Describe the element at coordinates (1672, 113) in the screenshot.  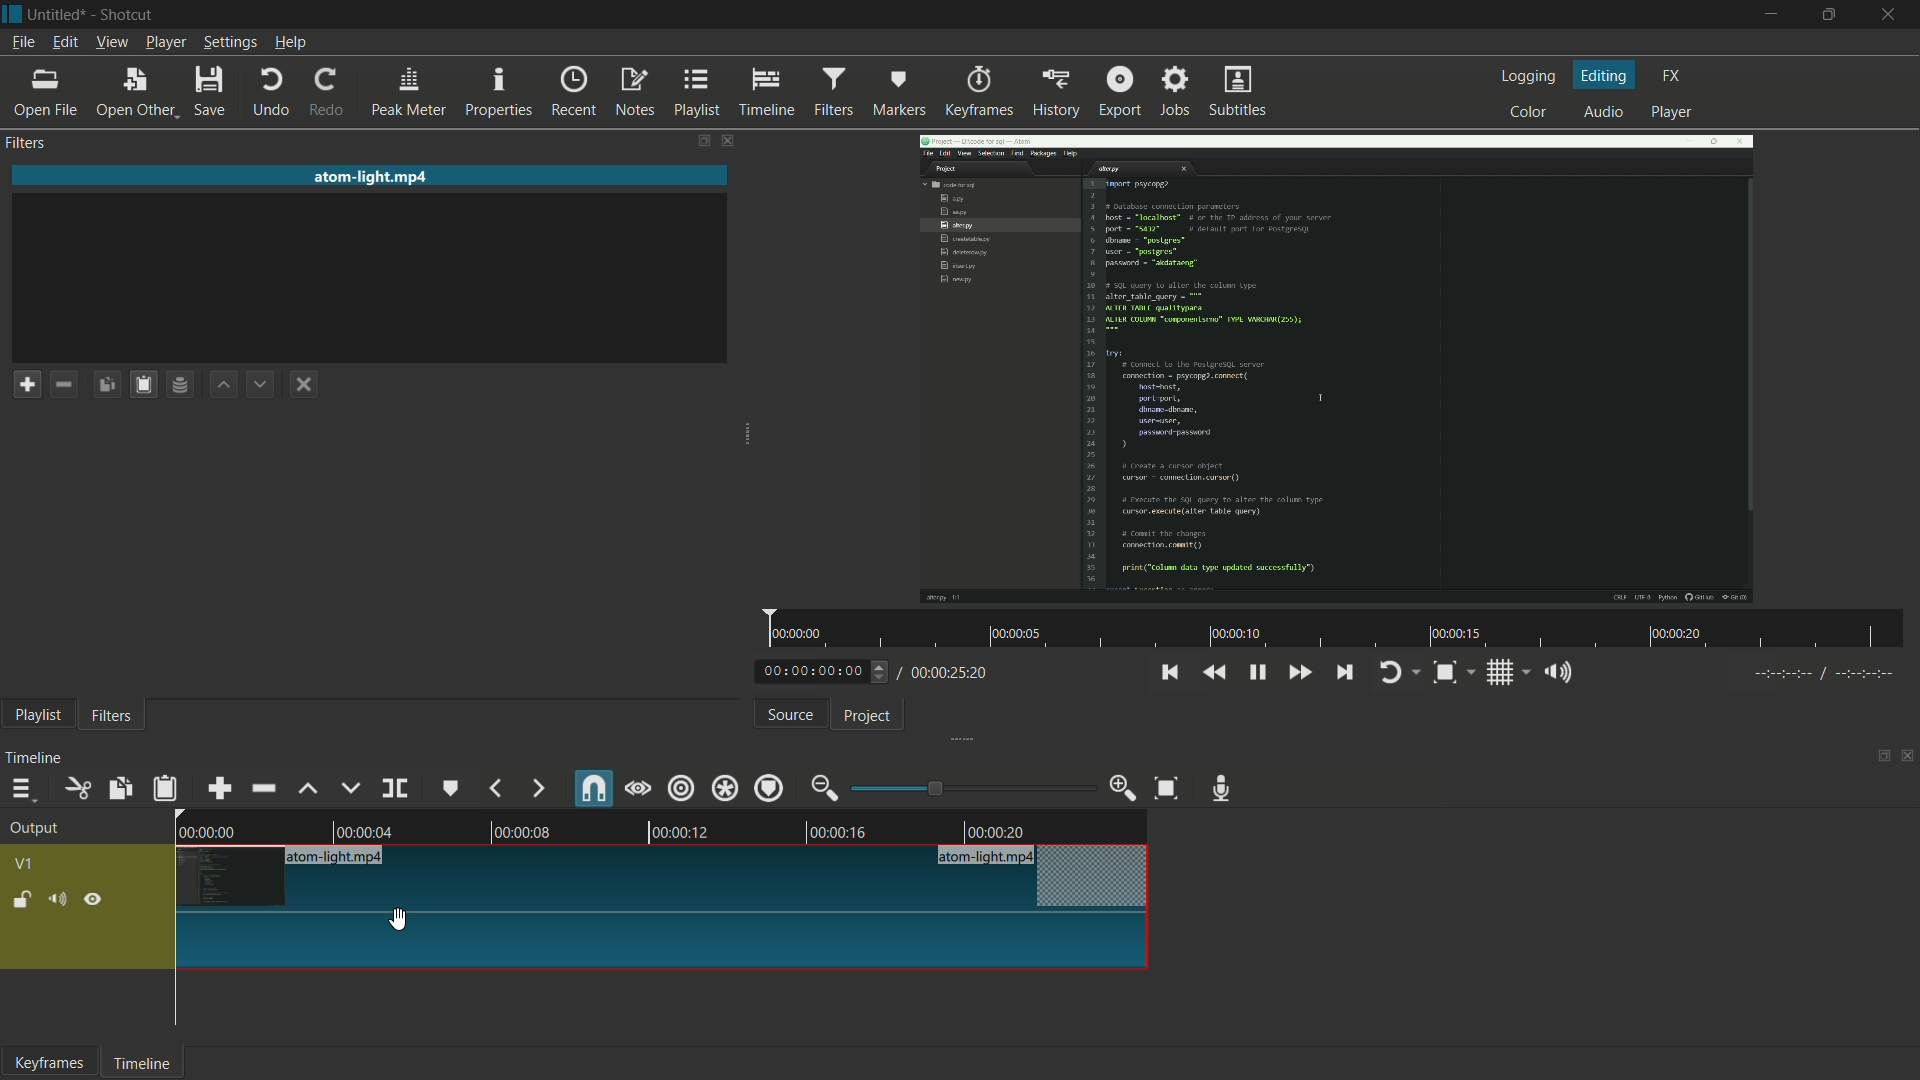
I see `player` at that location.